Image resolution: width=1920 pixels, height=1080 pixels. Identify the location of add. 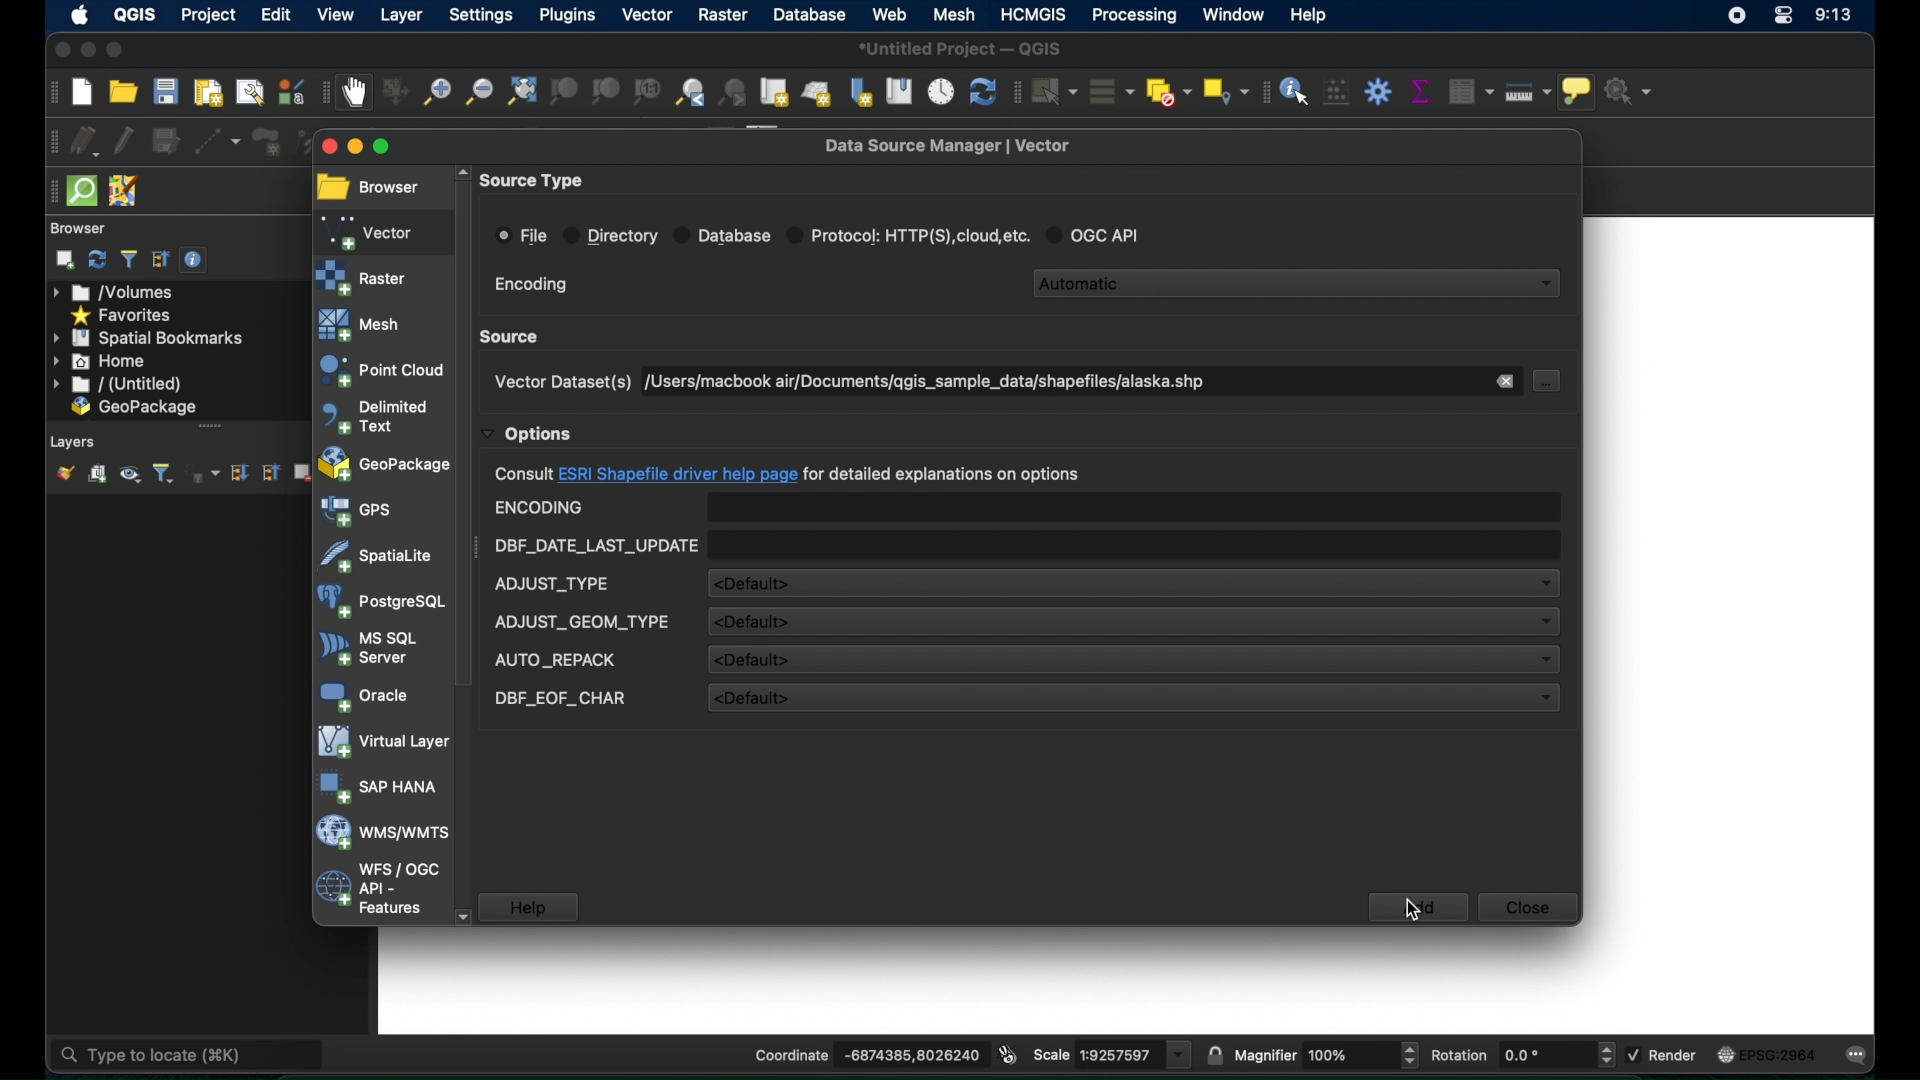
(1418, 907).